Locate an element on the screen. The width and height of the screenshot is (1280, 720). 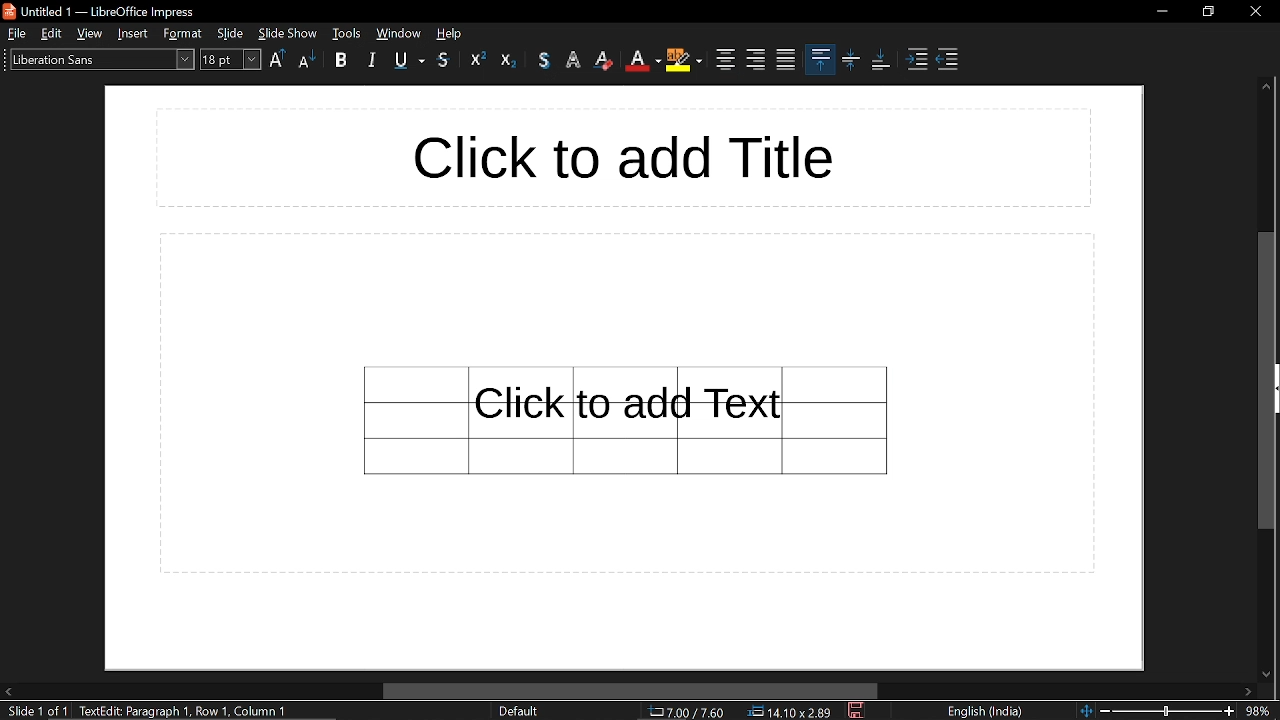
text style is located at coordinates (99, 59).